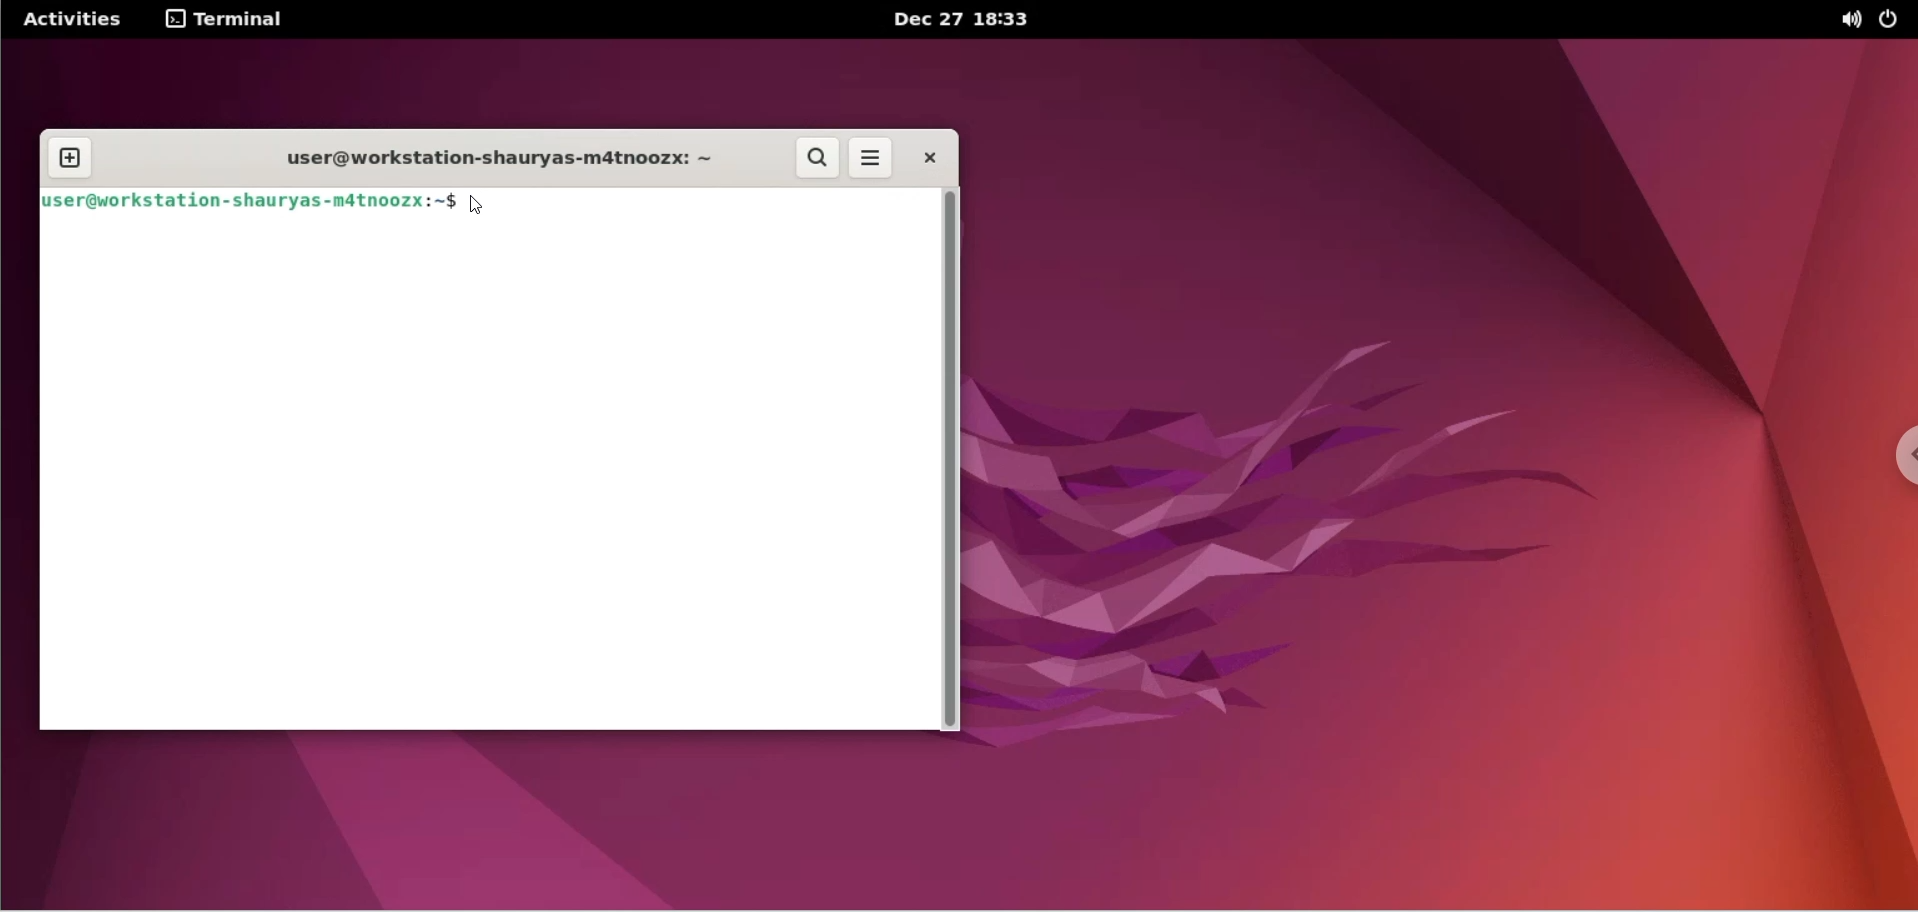  I want to click on scrollbar, so click(955, 461).